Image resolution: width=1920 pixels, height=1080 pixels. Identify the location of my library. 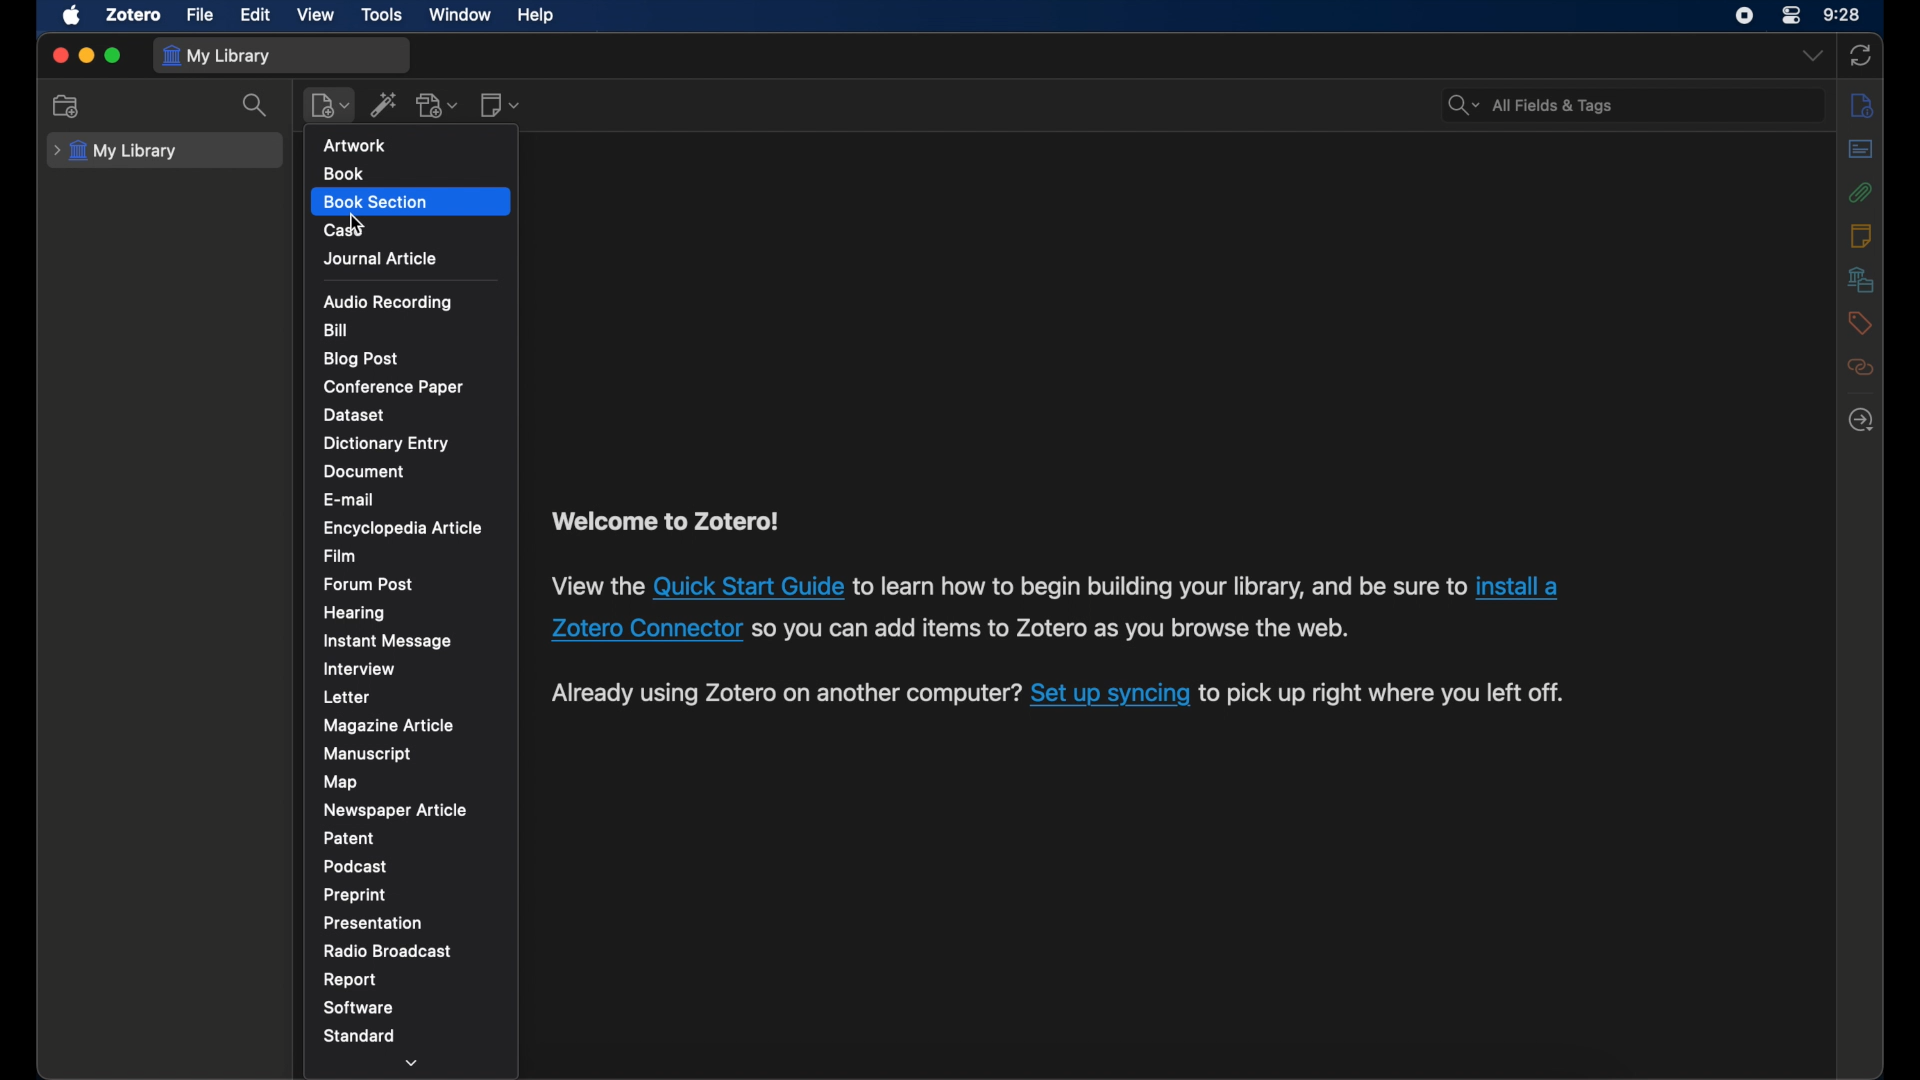
(119, 151).